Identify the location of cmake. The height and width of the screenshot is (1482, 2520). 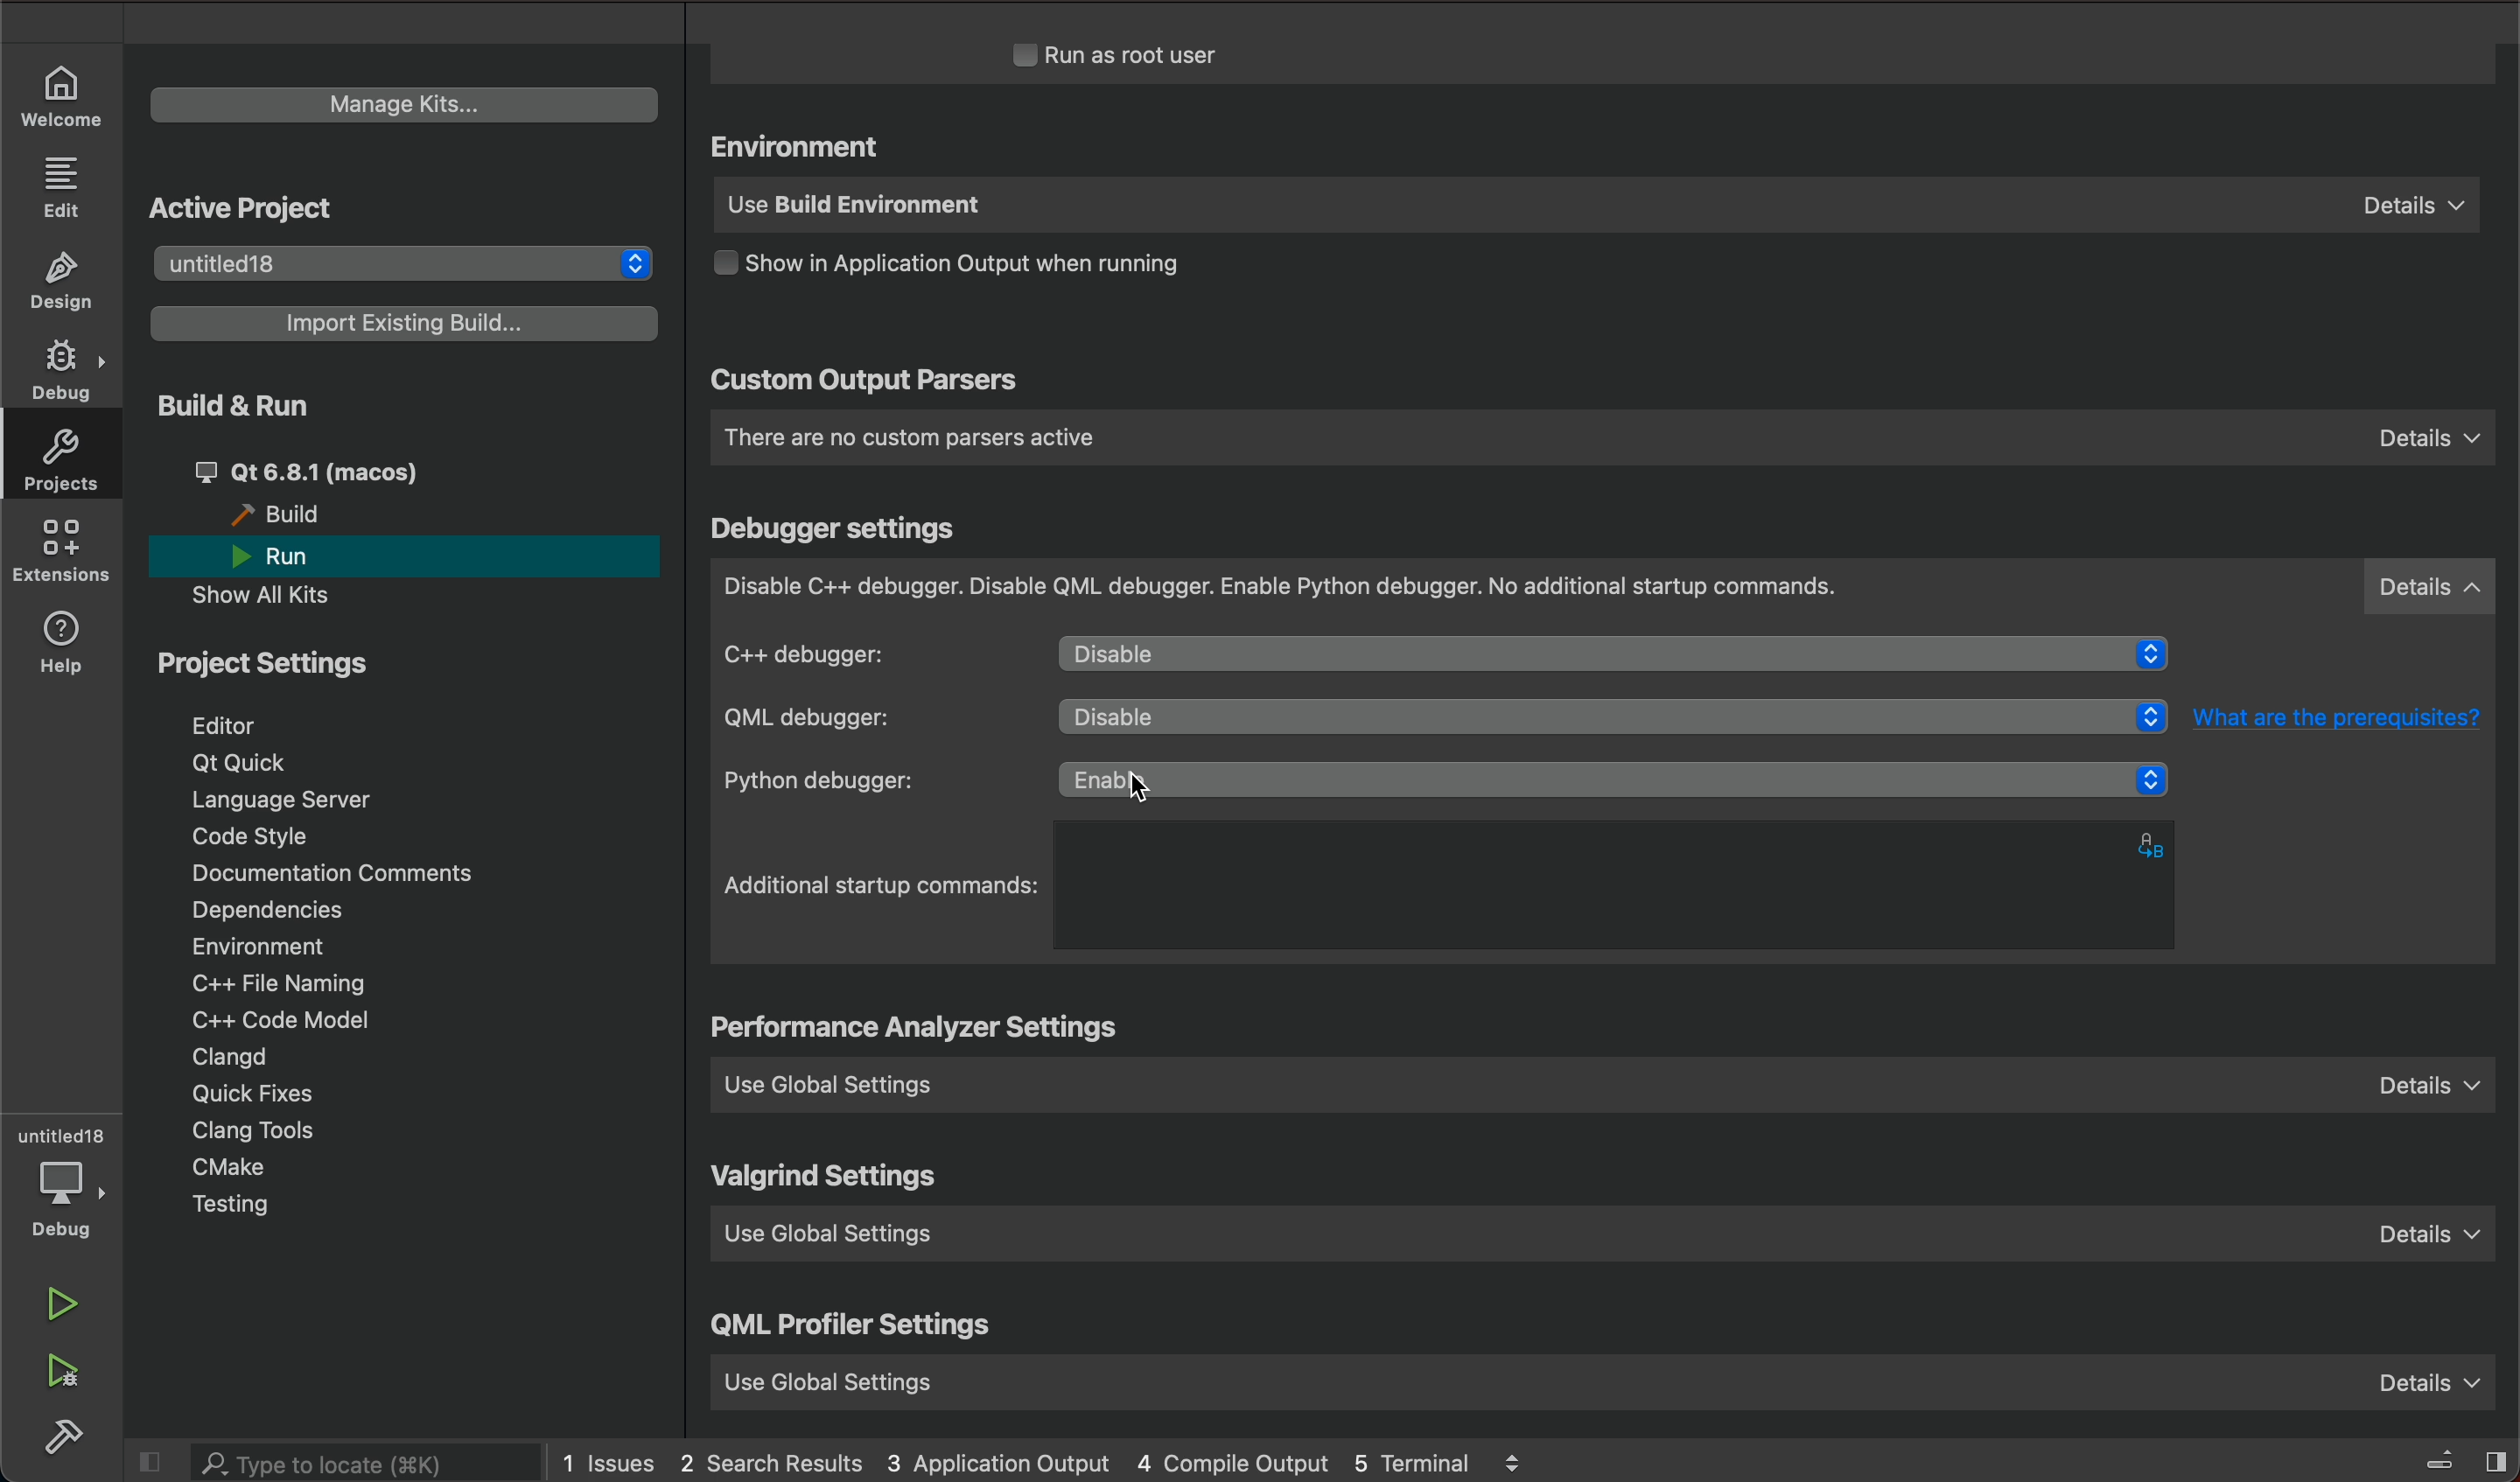
(229, 1166).